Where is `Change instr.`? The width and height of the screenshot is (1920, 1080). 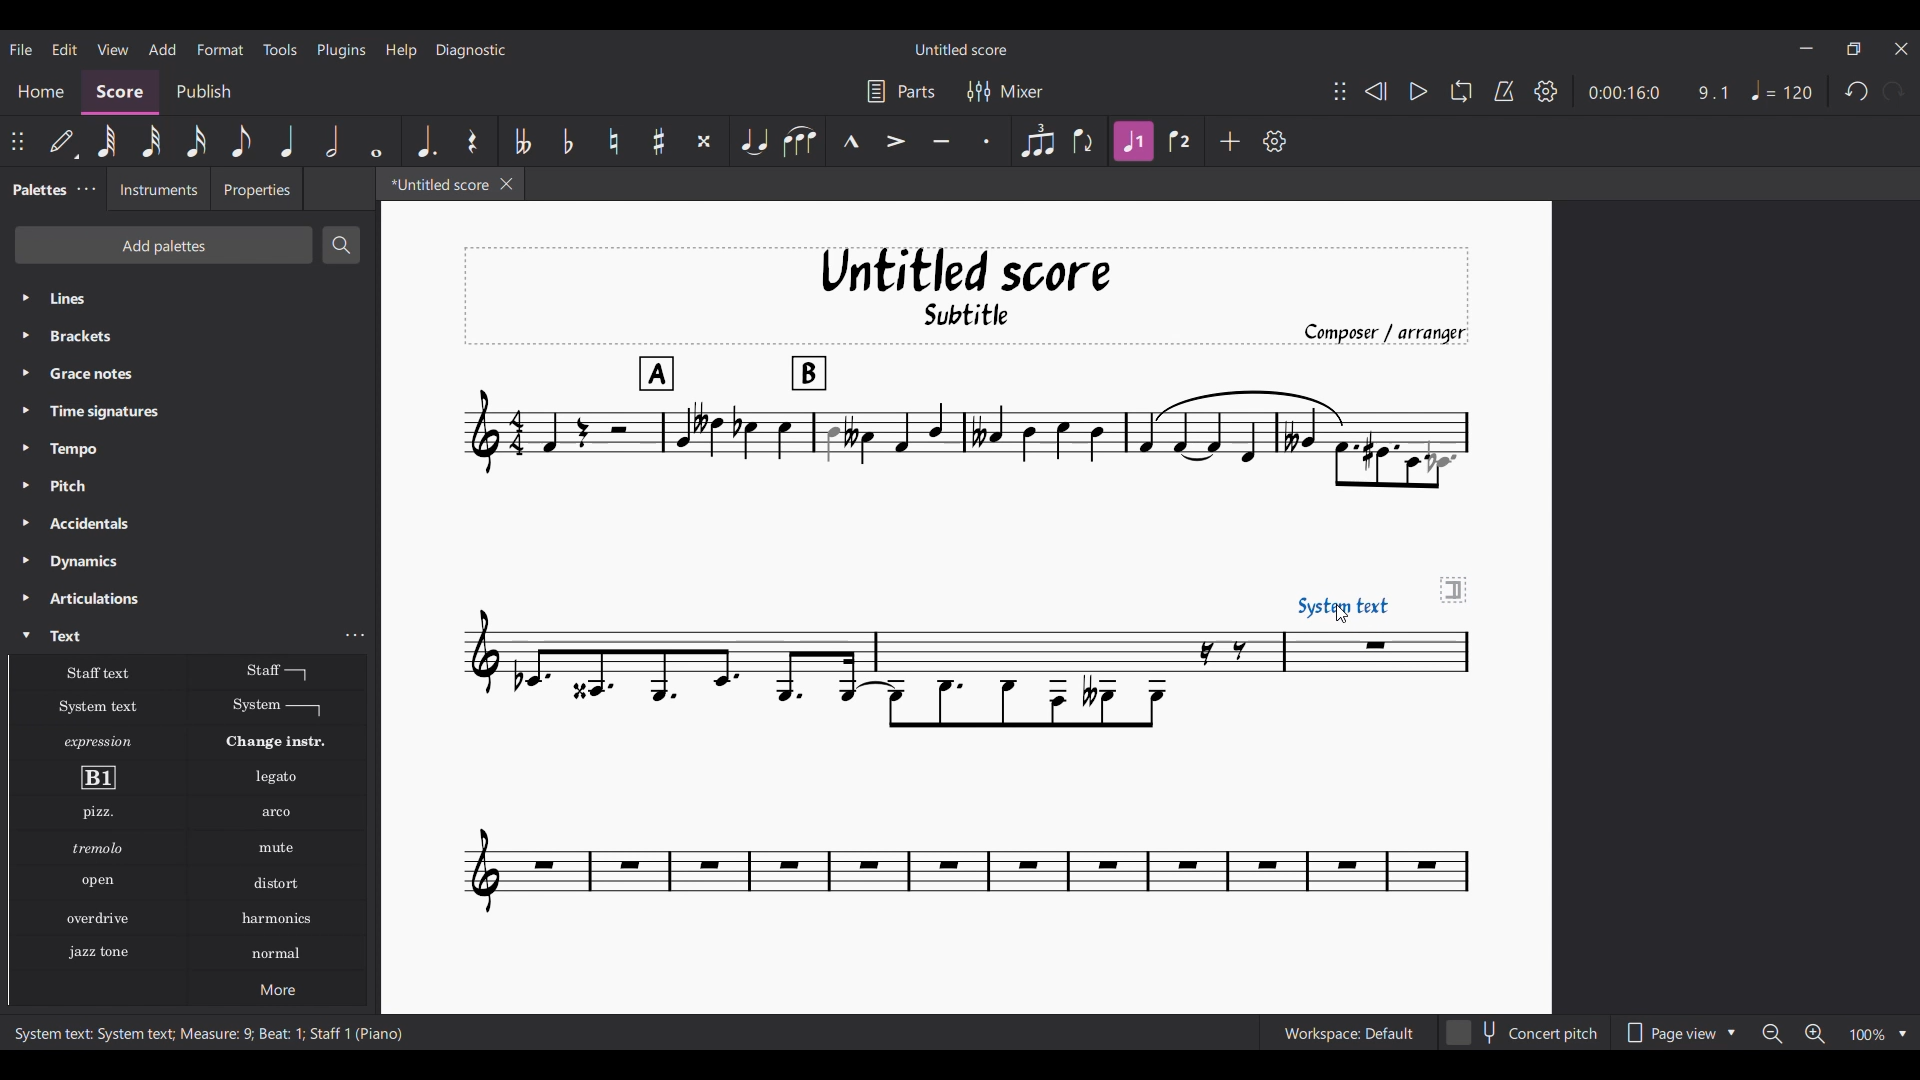
Change instr. is located at coordinates (276, 742).